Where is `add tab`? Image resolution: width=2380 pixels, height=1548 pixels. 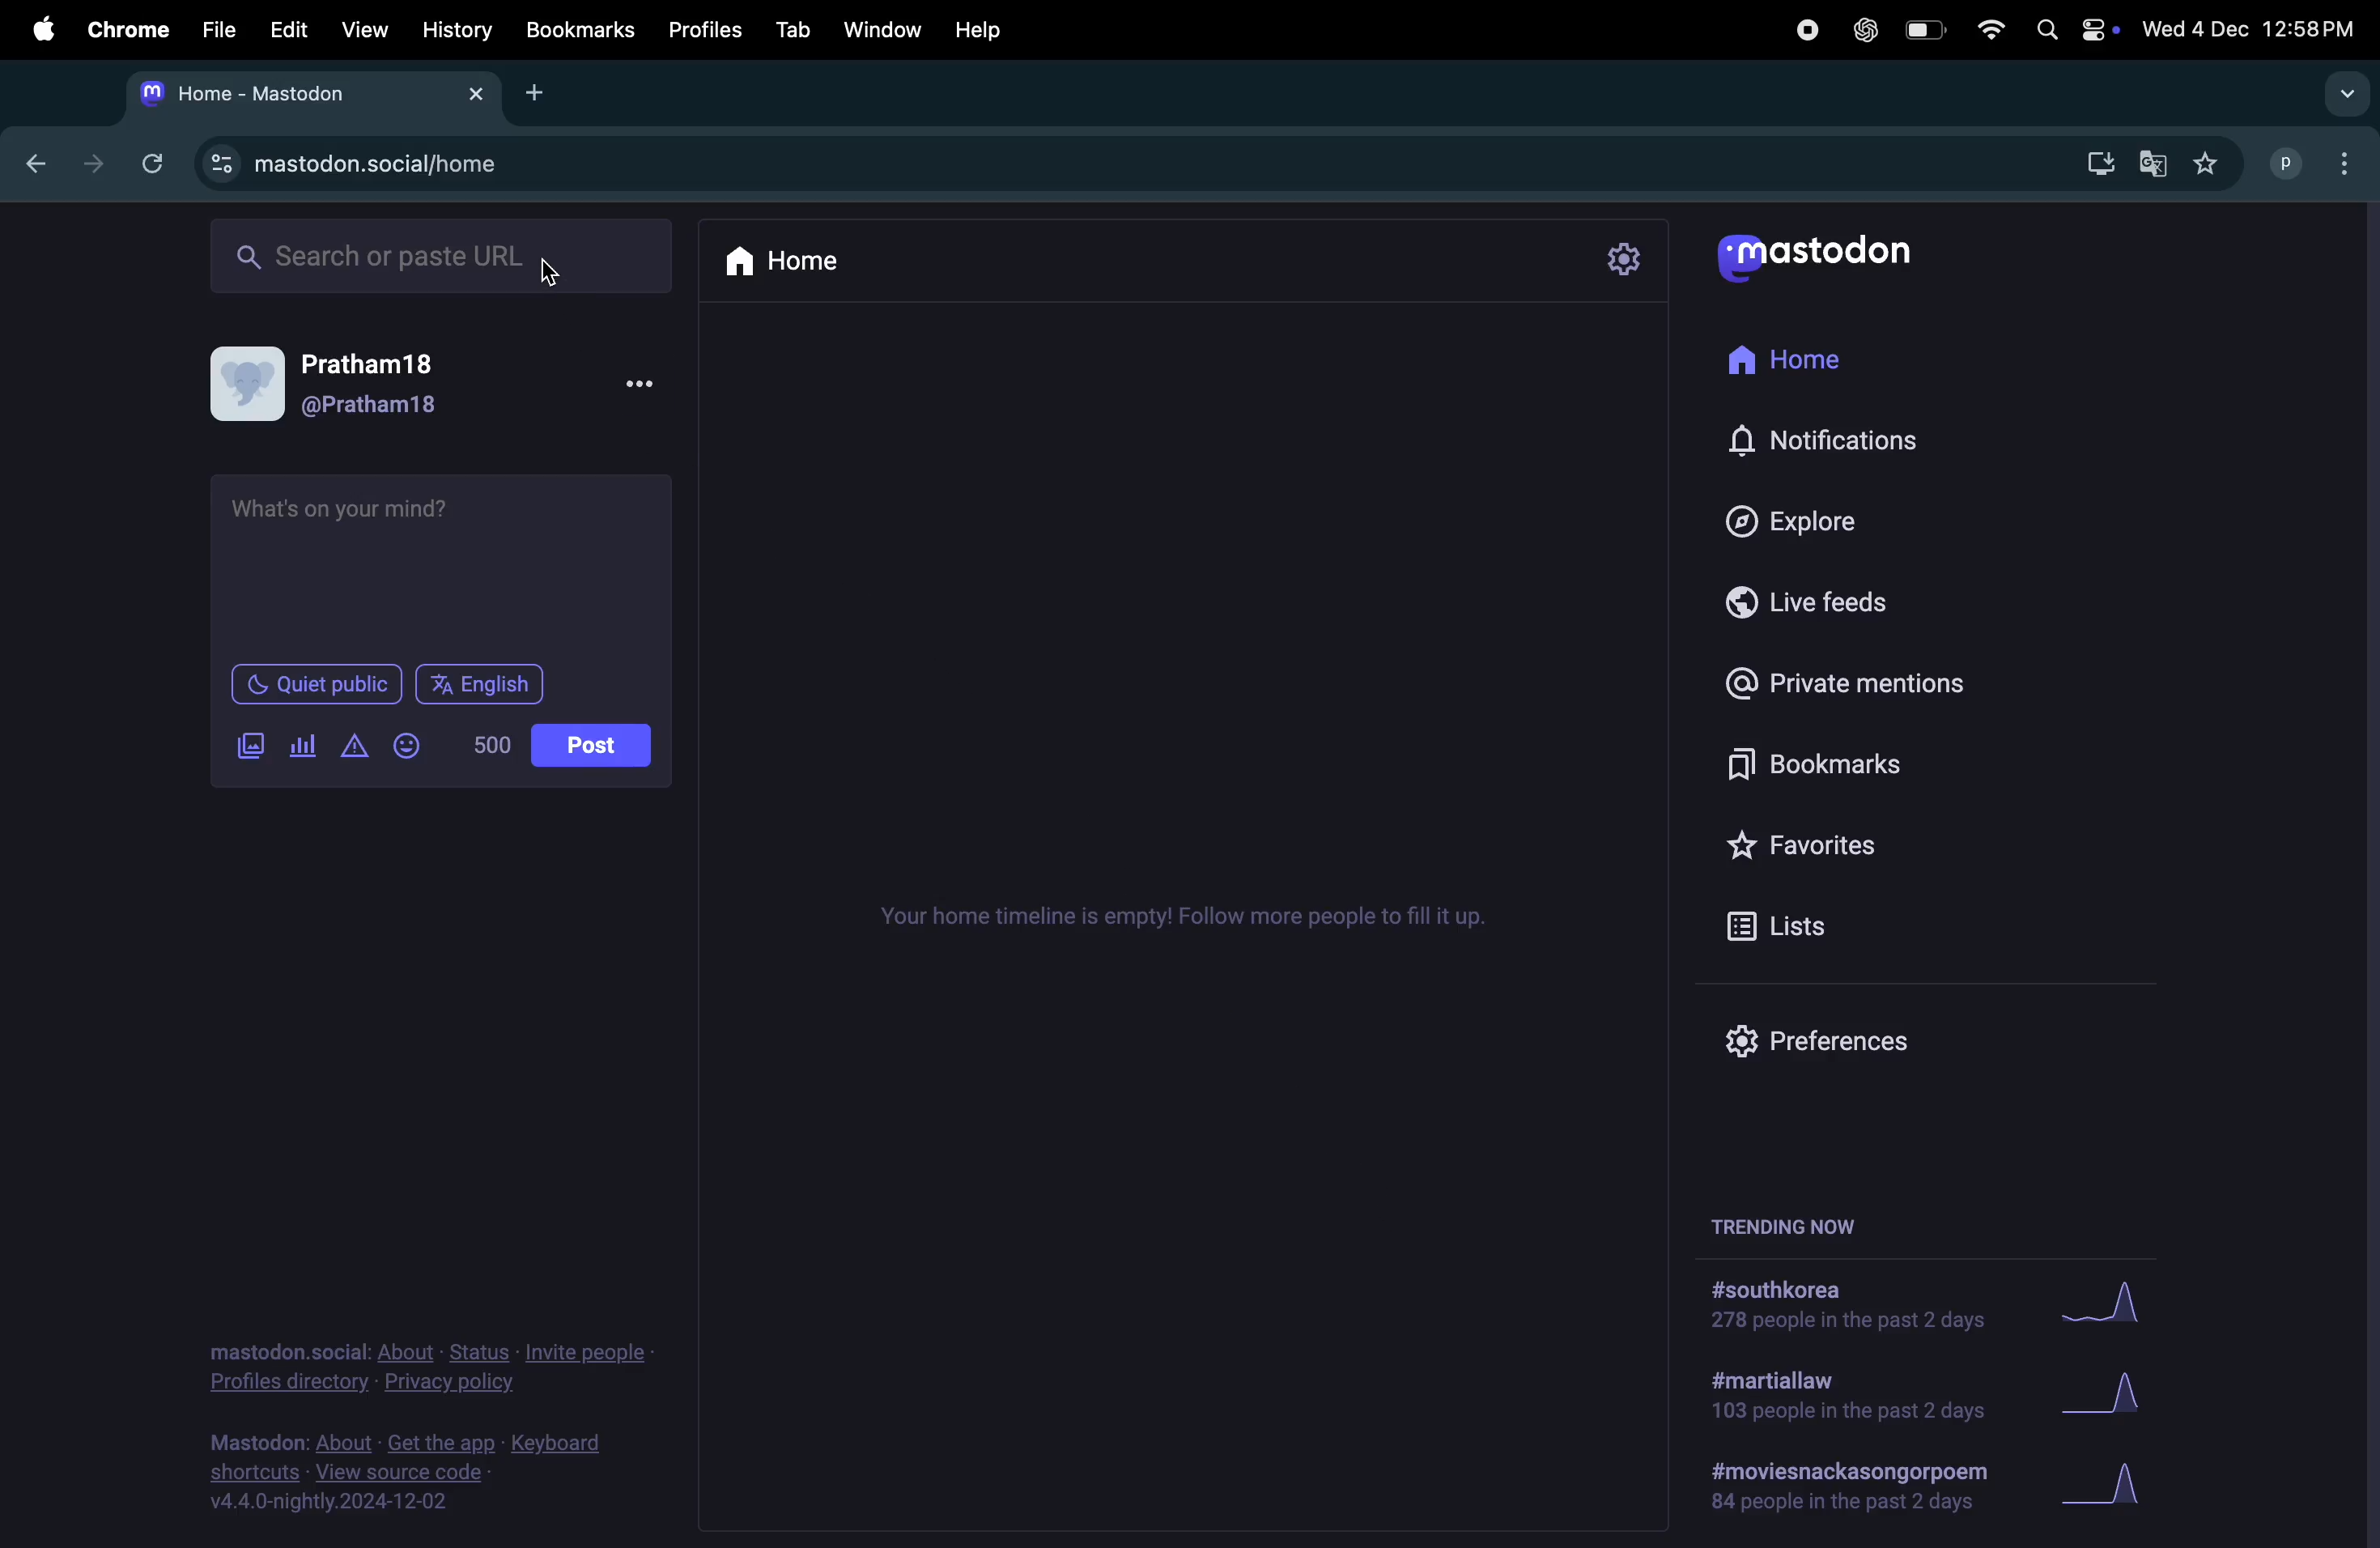
add tab is located at coordinates (543, 93).